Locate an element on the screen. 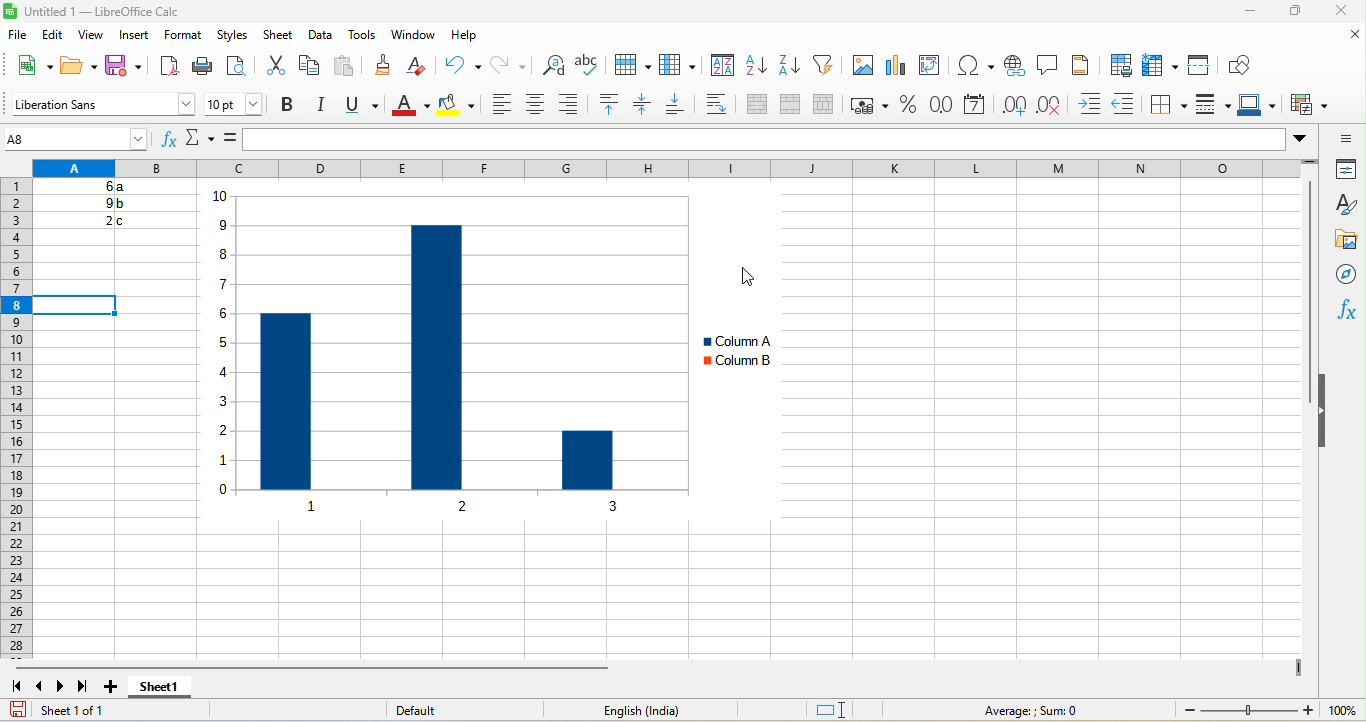  sheet 1 is located at coordinates (160, 685).